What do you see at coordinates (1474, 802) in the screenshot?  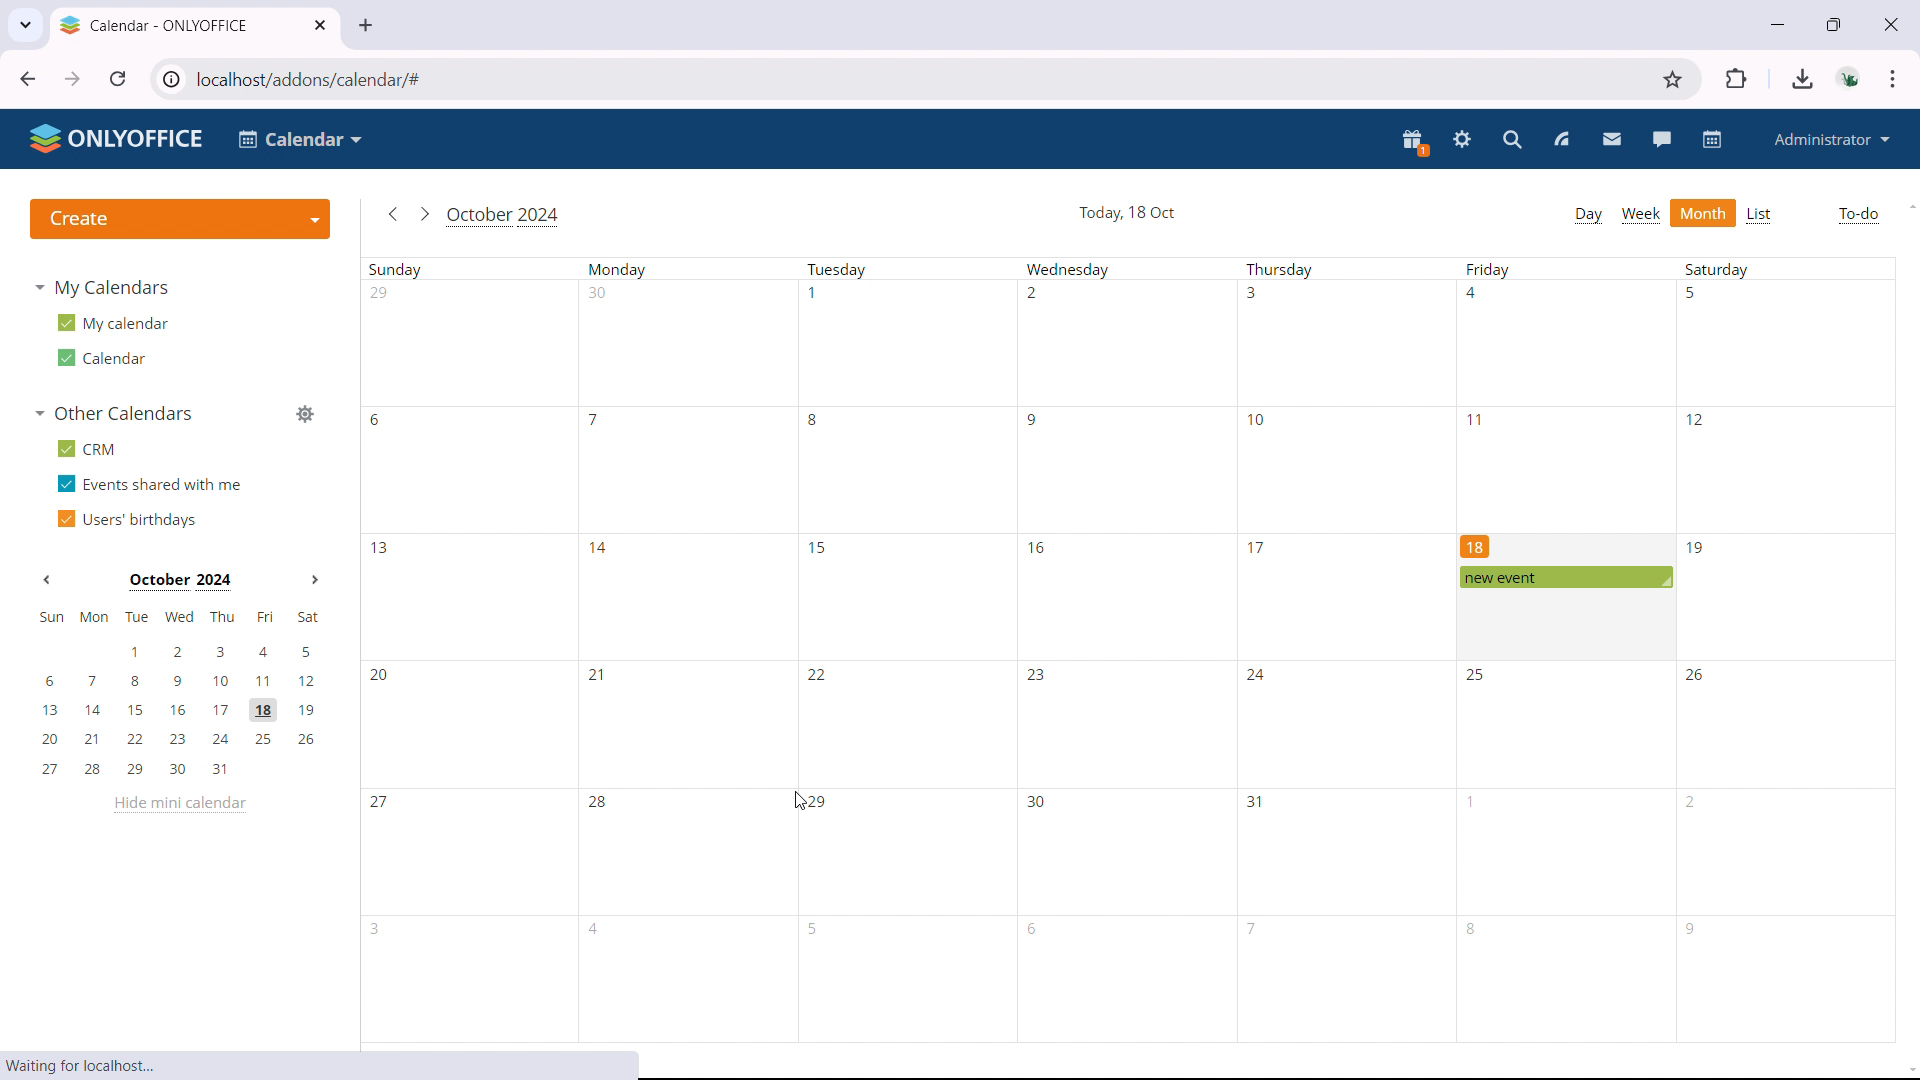 I see `1` at bounding box center [1474, 802].